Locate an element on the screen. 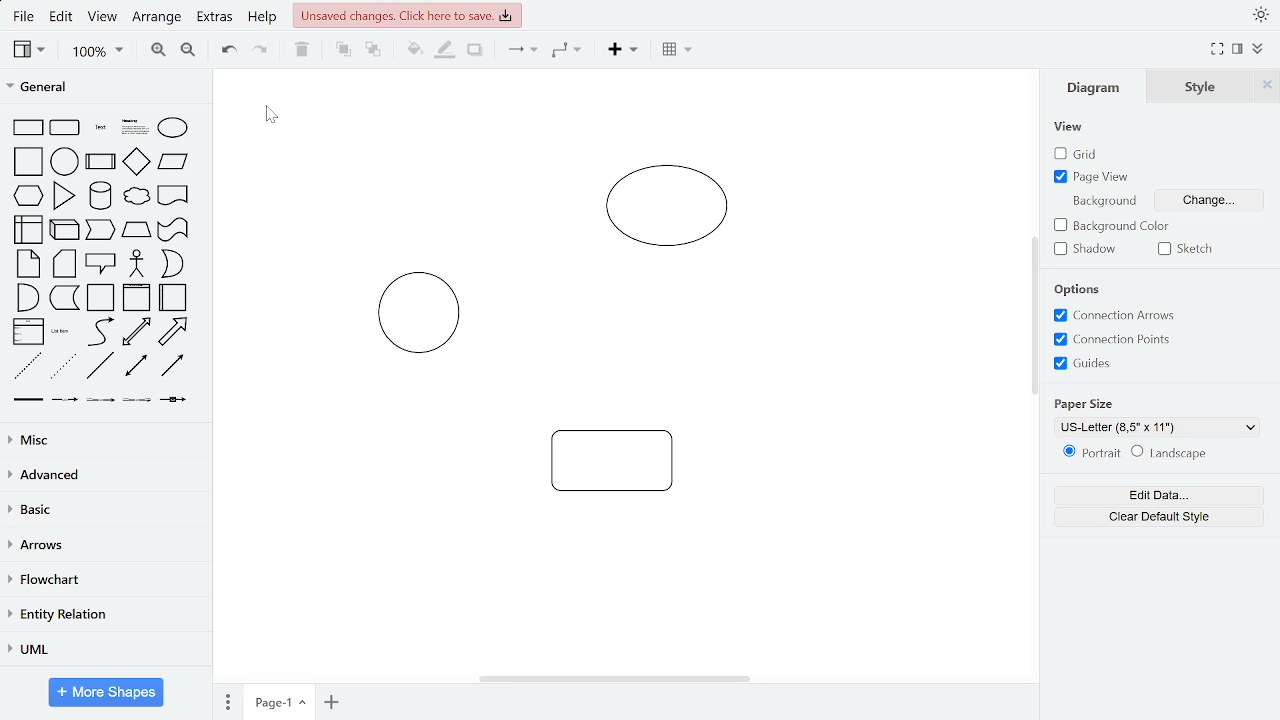  MOUSE_DOWN Cursor is located at coordinates (270, 113).